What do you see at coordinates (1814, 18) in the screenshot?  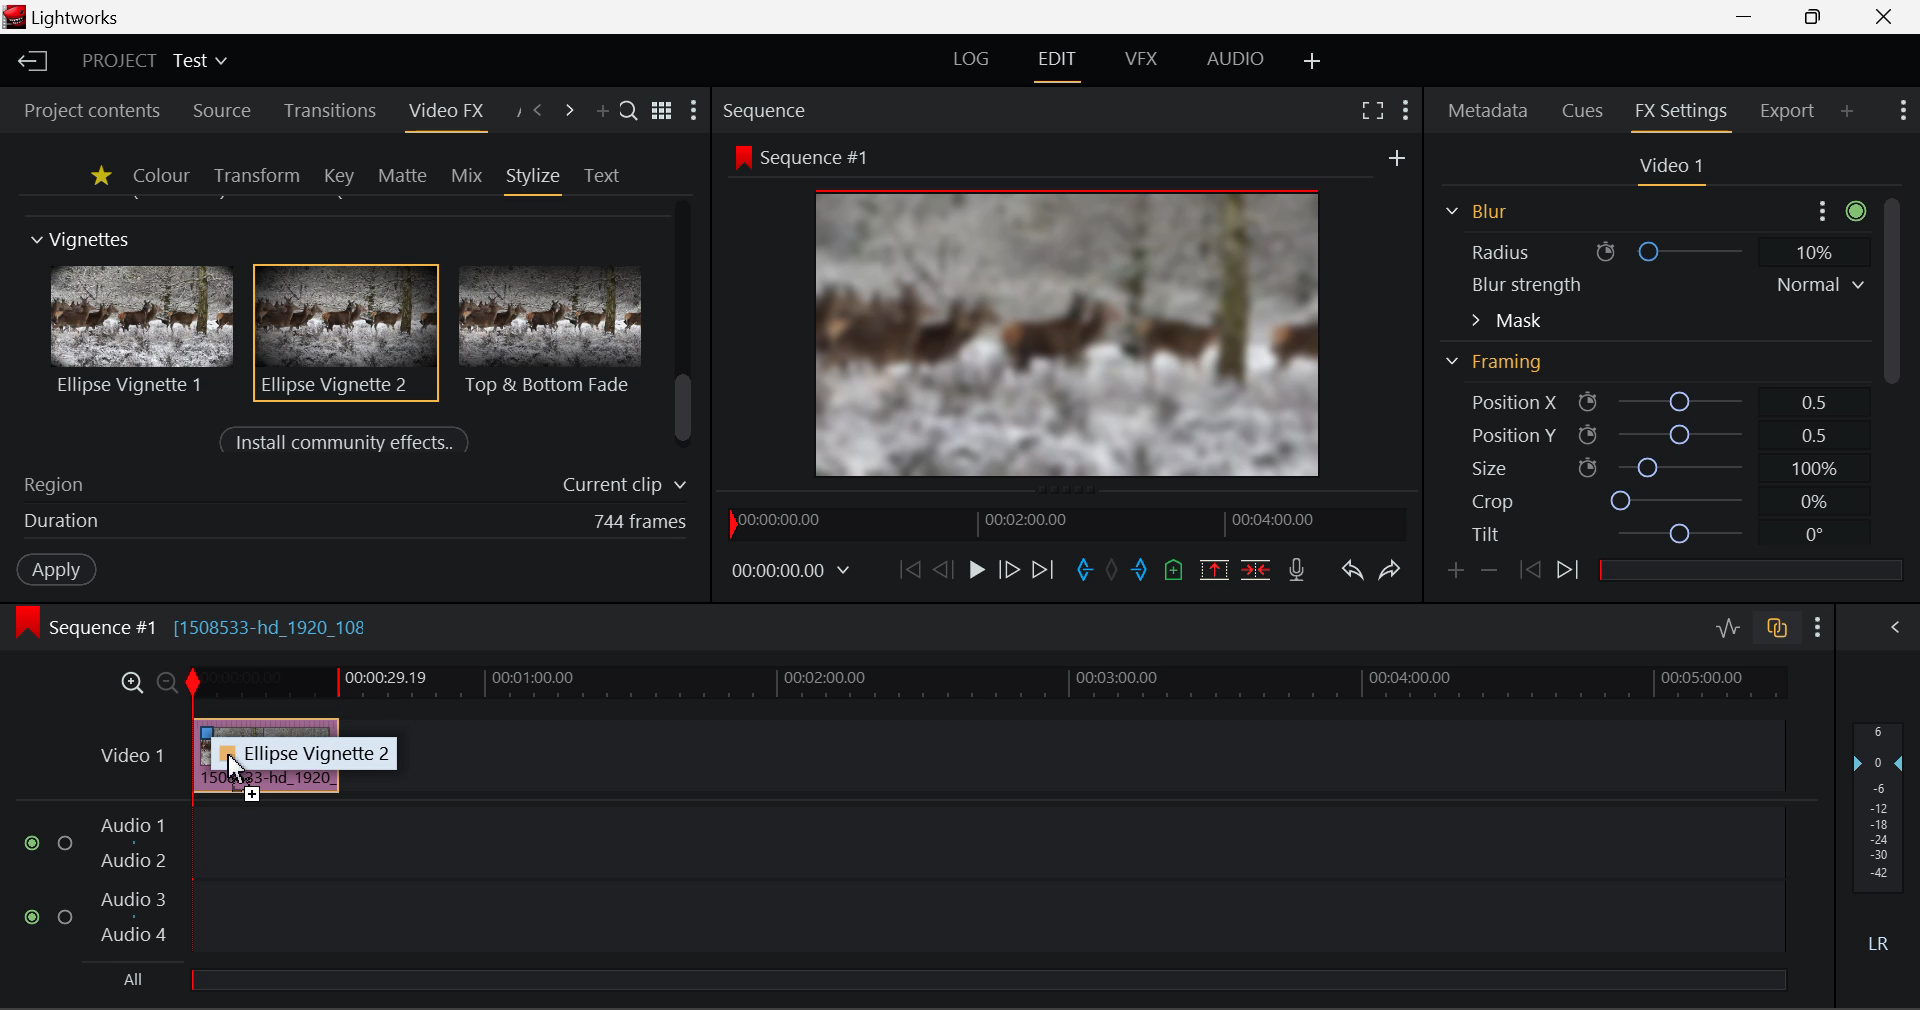 I see `Minimize` at bounding box center [1814, 18].